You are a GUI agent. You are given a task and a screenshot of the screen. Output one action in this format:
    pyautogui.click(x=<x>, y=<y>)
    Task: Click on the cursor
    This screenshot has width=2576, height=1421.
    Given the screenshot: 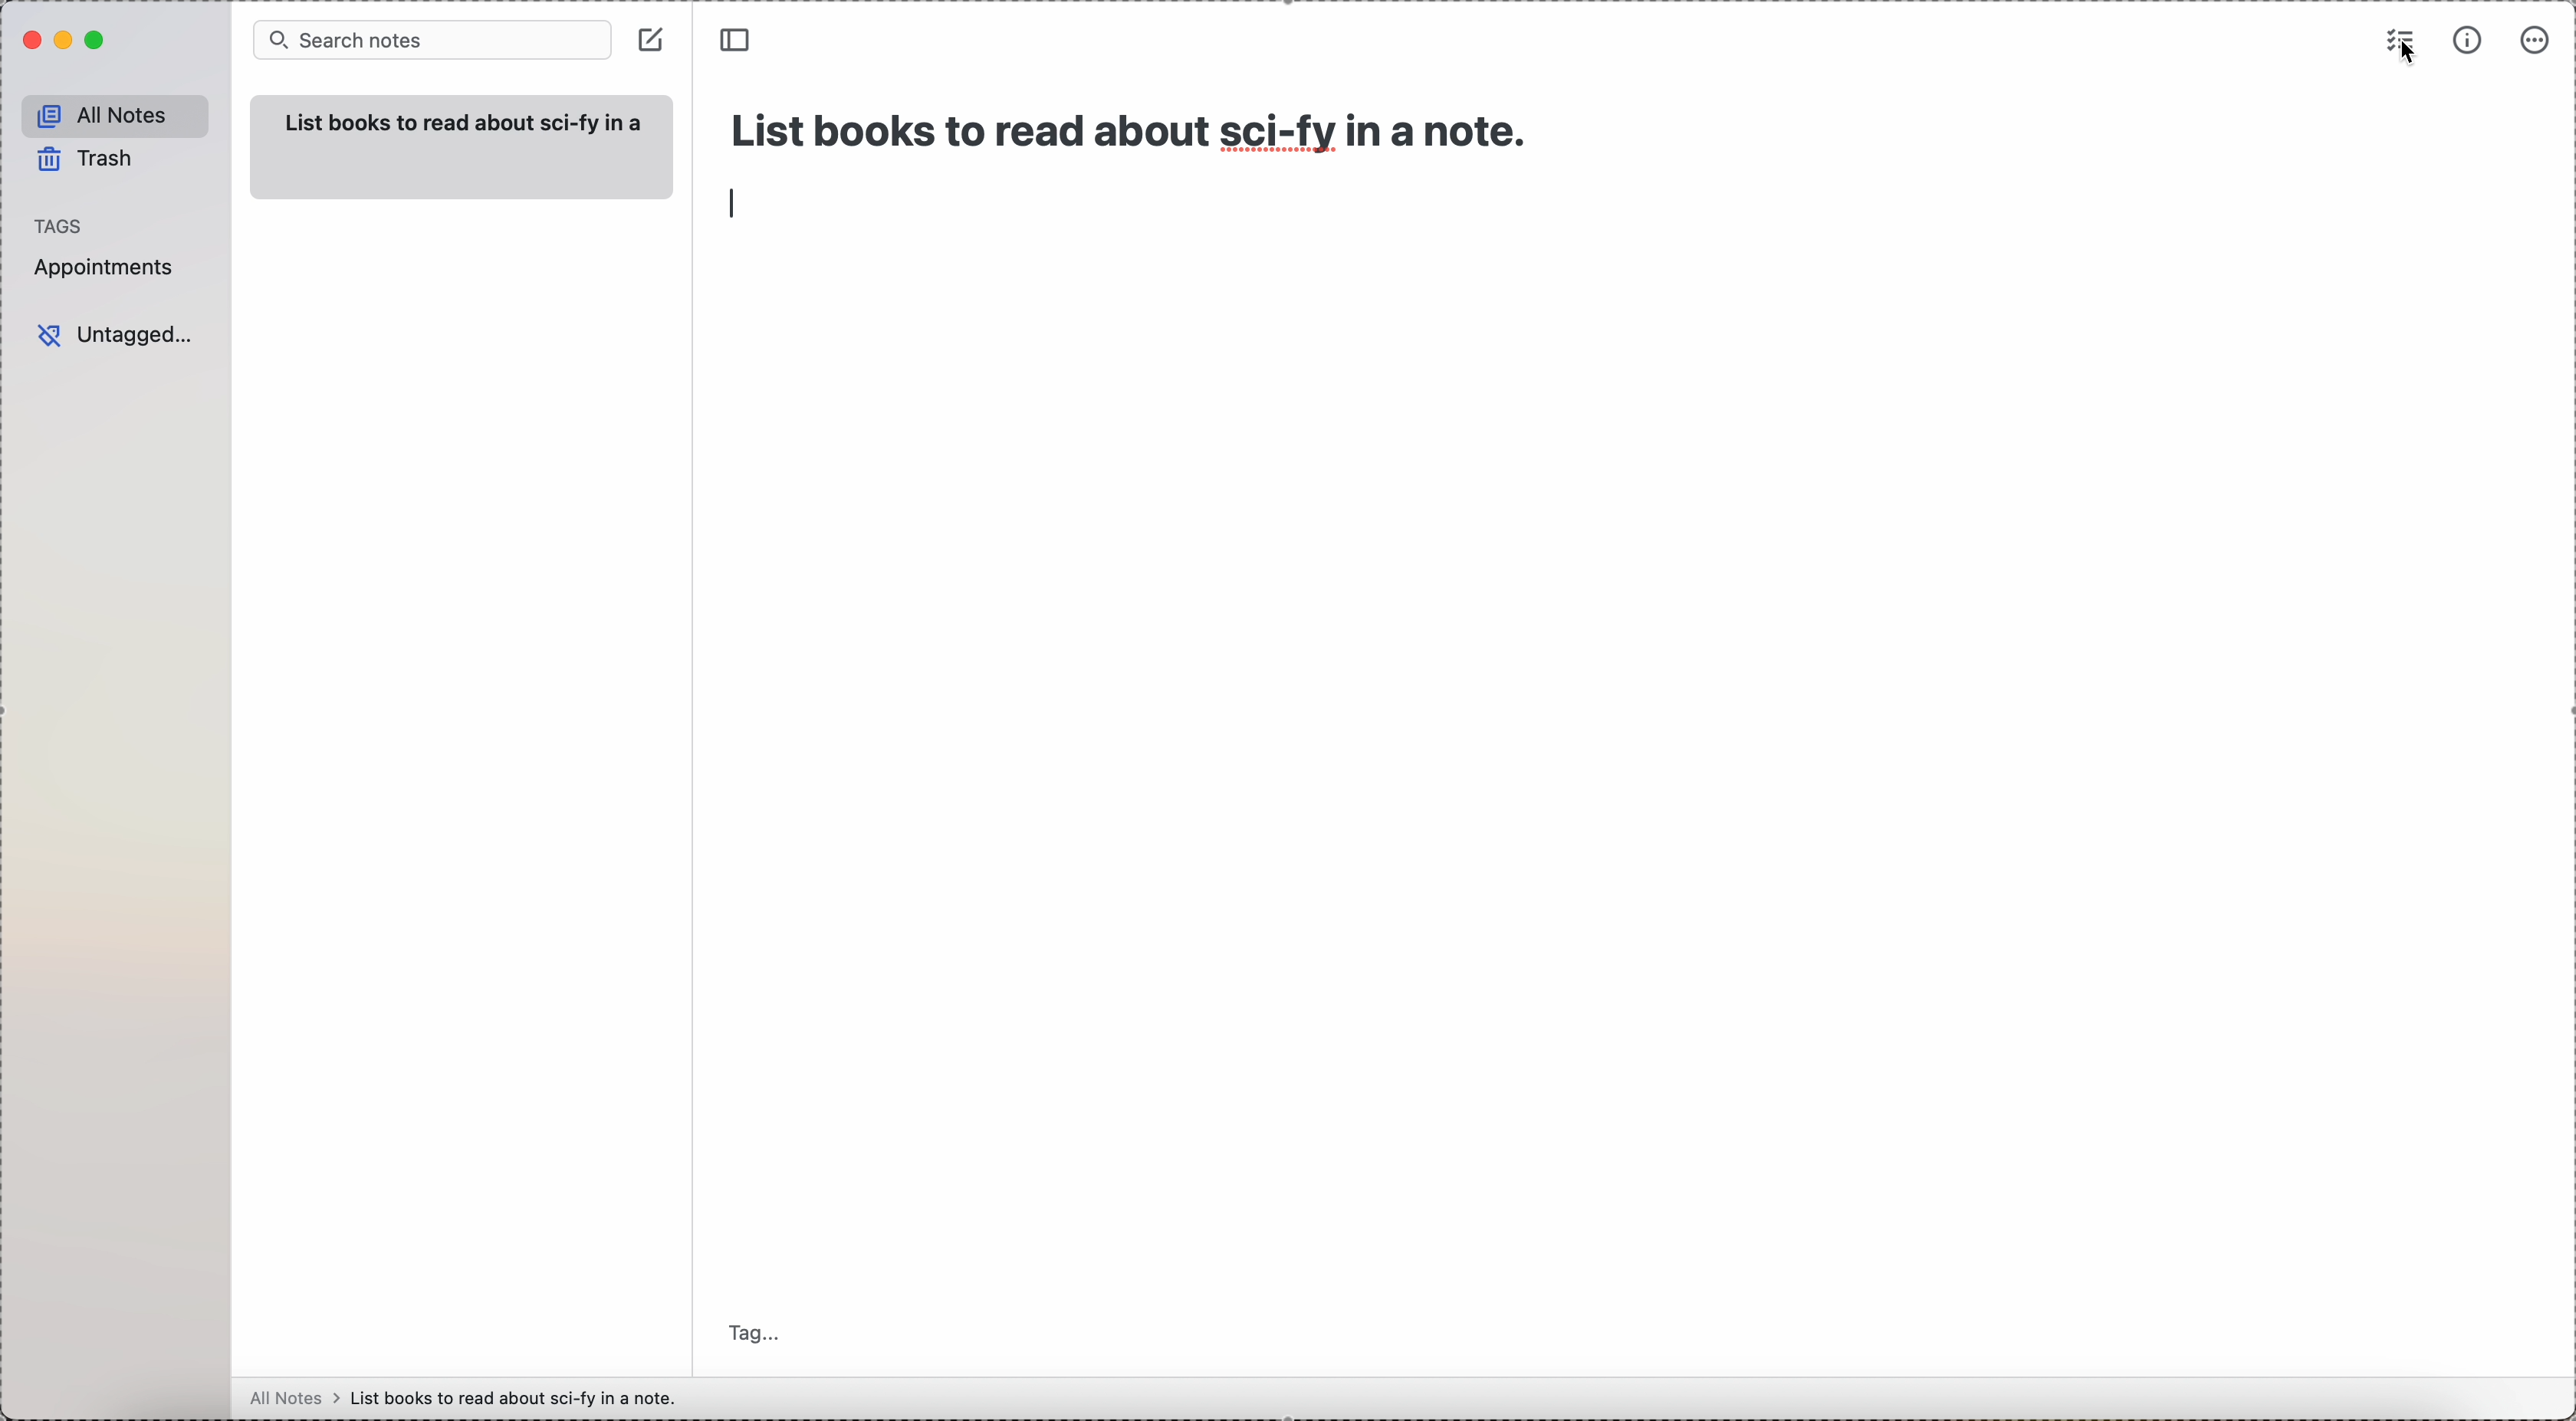 What is the action you would take?
    pyautogui.click(x=2407, y=57)
    